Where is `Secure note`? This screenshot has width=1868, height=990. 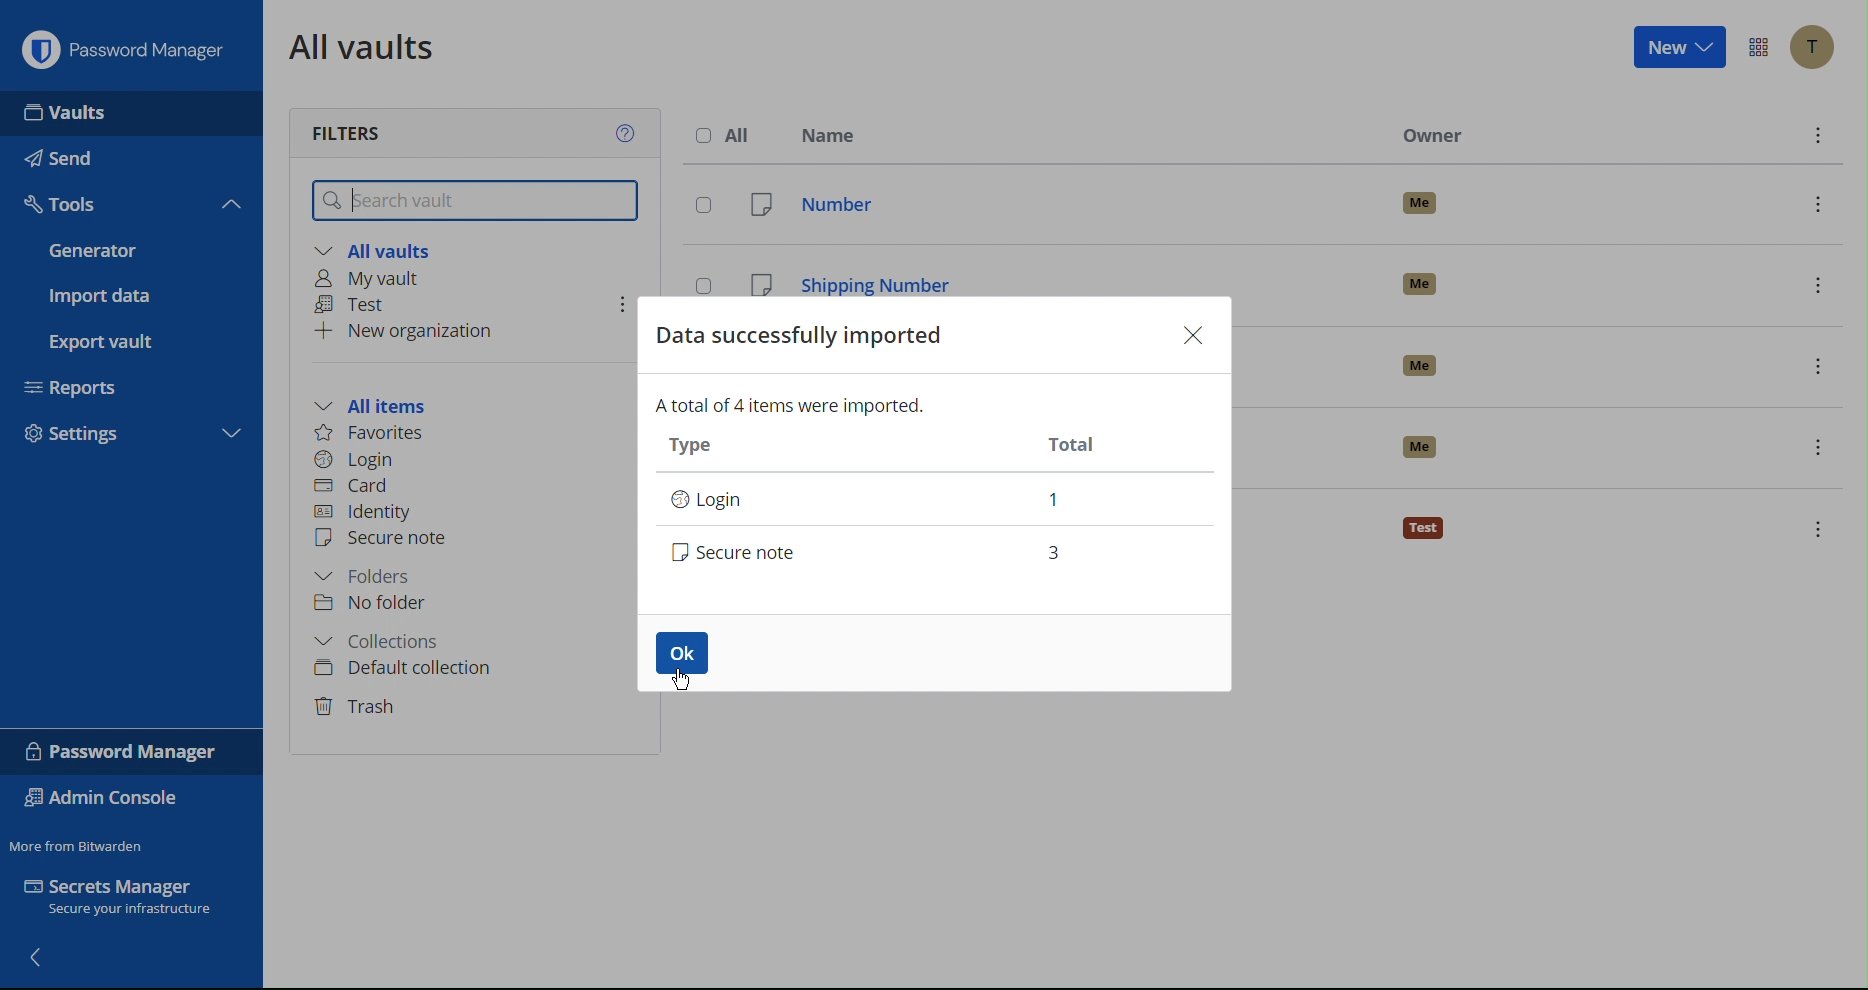 Secure note is located at coordinates (386, 537).